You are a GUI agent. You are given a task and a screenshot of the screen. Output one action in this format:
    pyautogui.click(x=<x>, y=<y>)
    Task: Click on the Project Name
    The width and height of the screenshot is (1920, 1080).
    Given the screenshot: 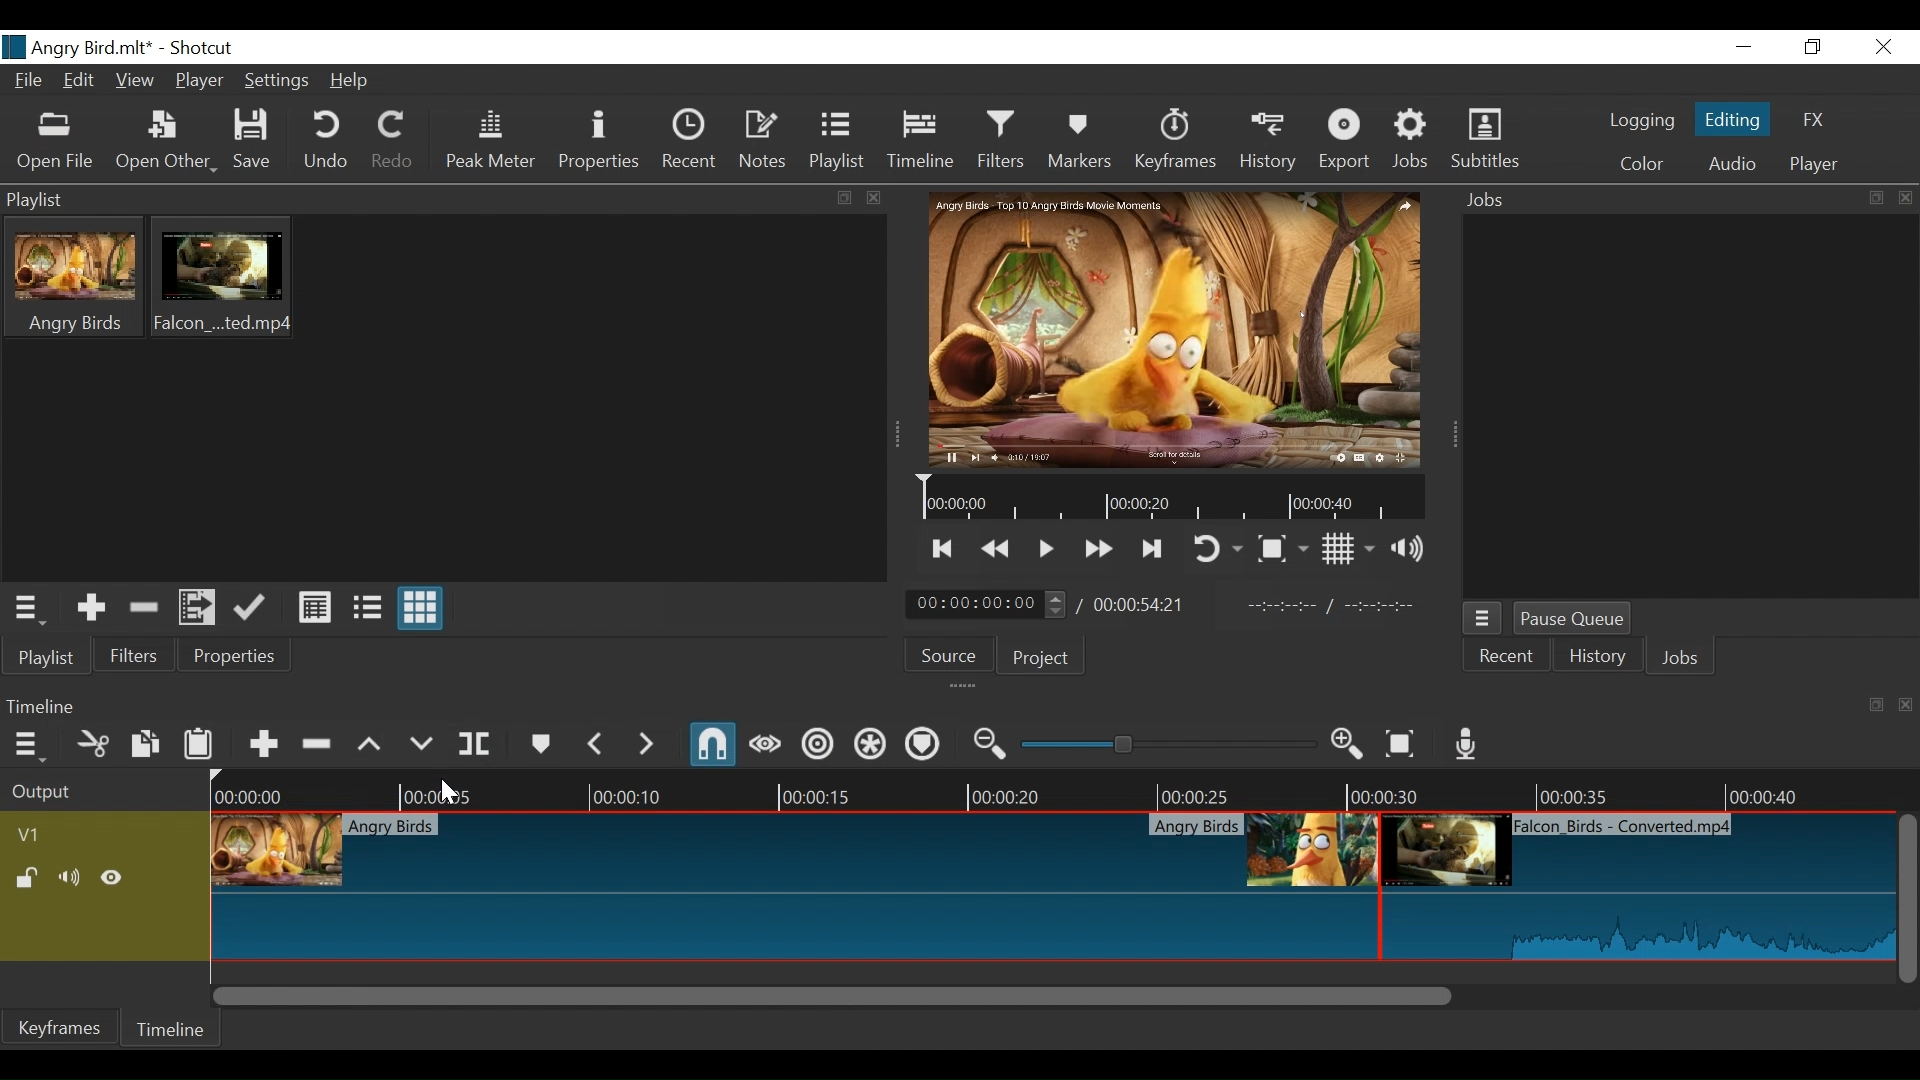 What is the action you would take?
    pyautogui.click(x=76, y=47)
    